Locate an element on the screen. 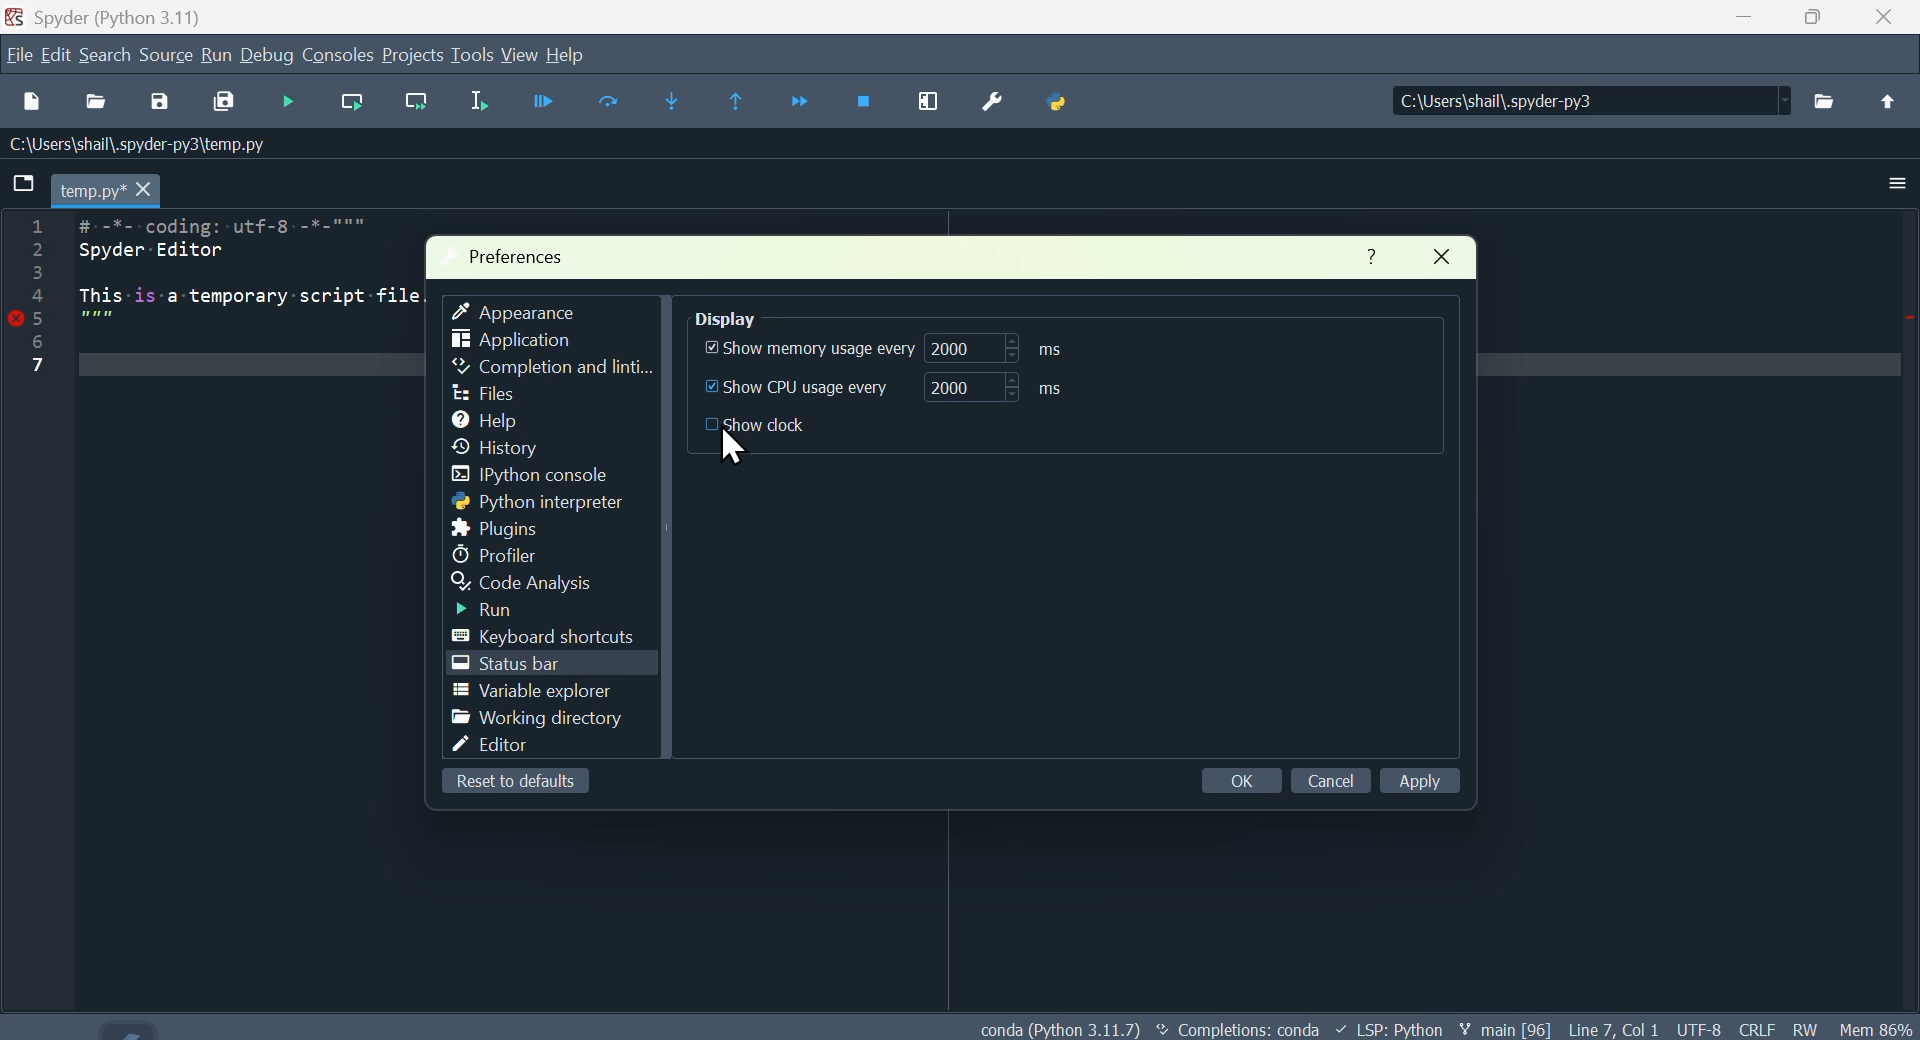 The height and width of the screenshot is (1040, 1920). Preferences is located at coordinates (993, 114).